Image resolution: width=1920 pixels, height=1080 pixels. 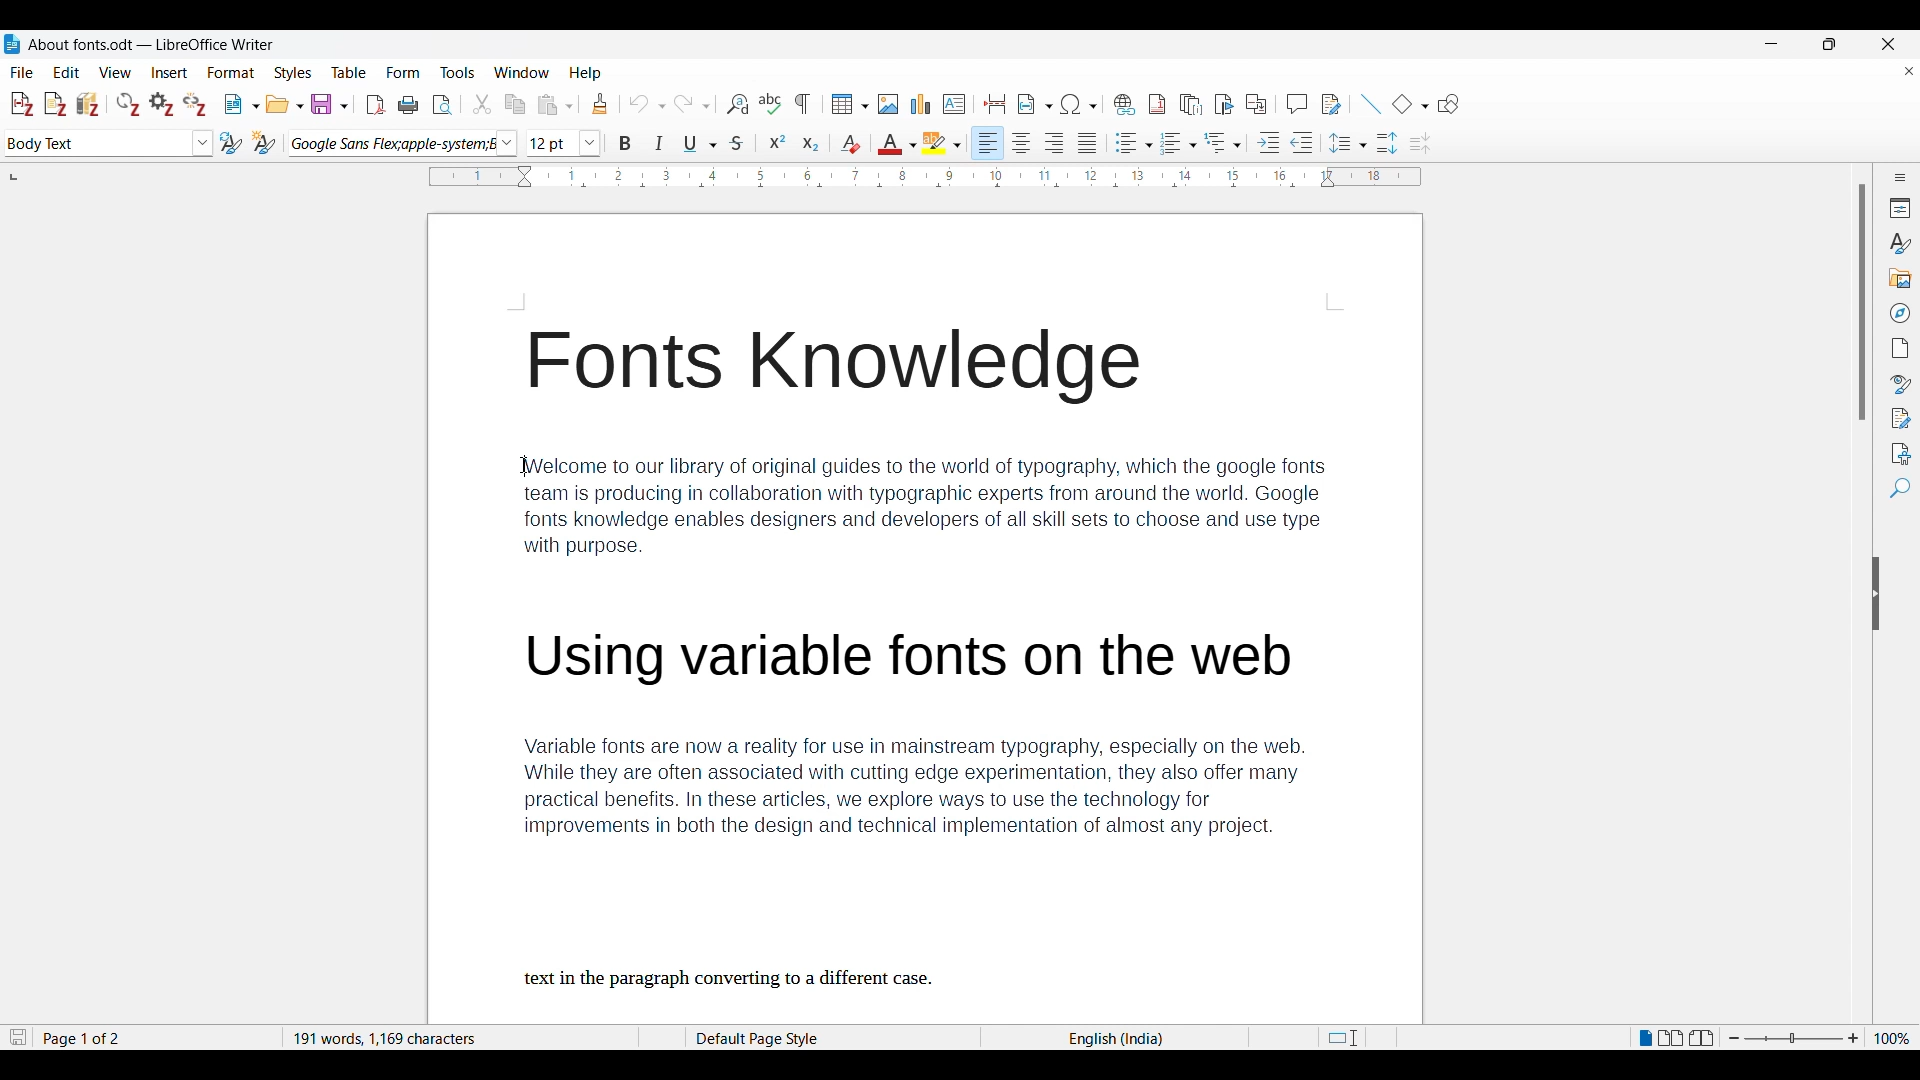 I want to click on Font options, so click(x=404, y=142).